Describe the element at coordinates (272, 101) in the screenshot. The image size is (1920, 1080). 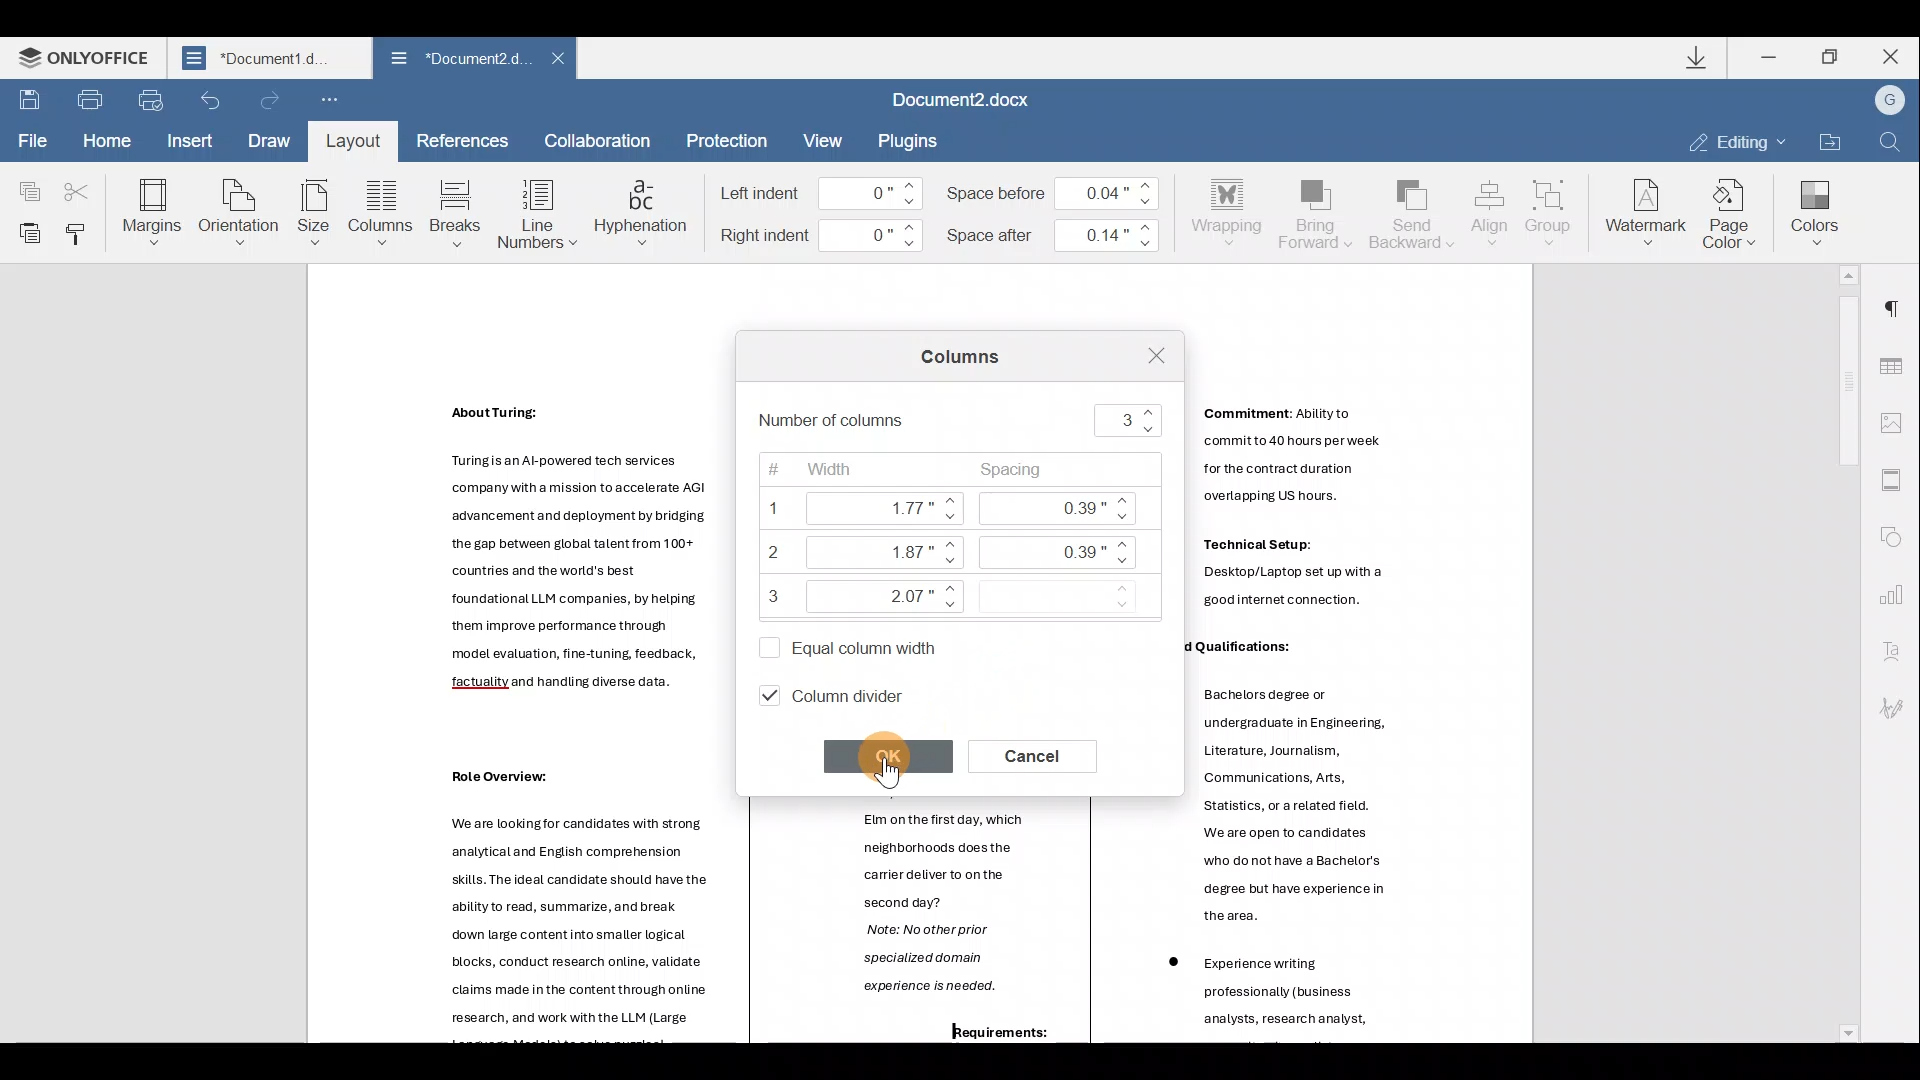
I see `Redo` at that location.